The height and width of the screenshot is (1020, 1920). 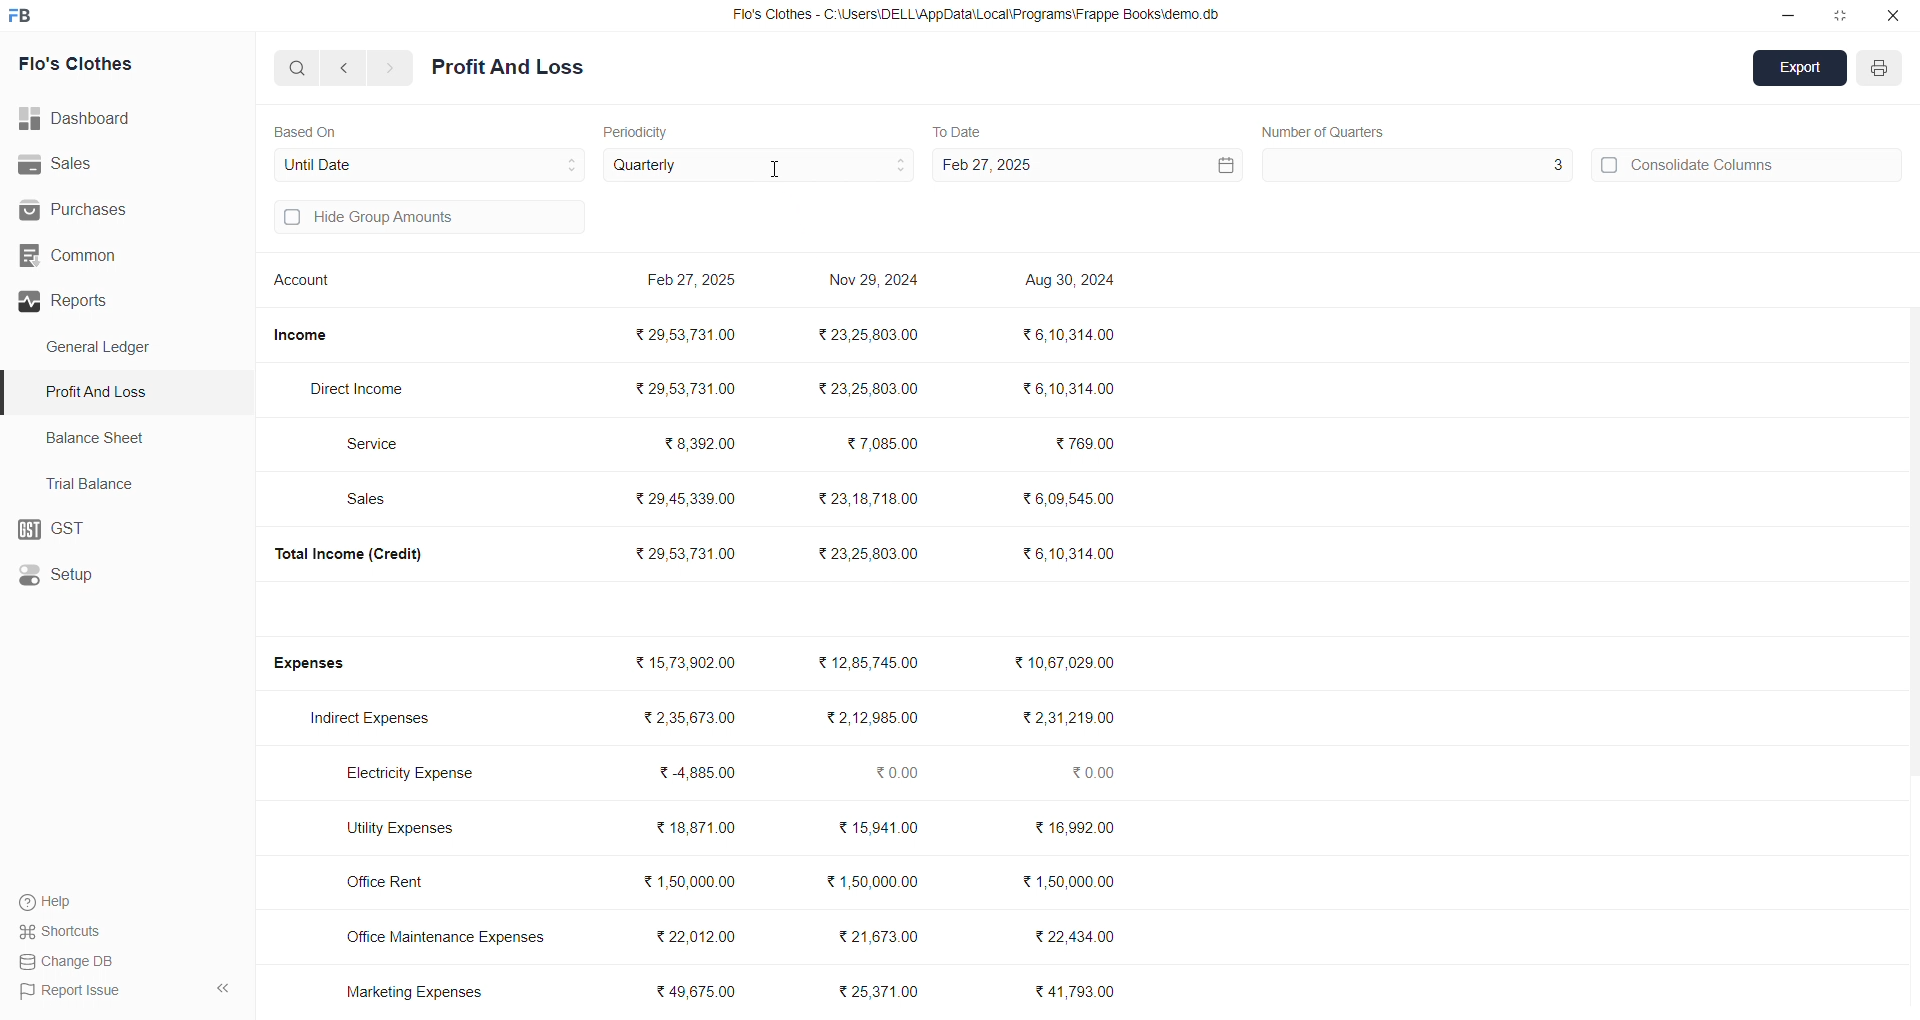 What do you see at coordinates (1073, 282) in the screenshot?
I see `Aug 30, 2024` at bounding box center [1073, 282].